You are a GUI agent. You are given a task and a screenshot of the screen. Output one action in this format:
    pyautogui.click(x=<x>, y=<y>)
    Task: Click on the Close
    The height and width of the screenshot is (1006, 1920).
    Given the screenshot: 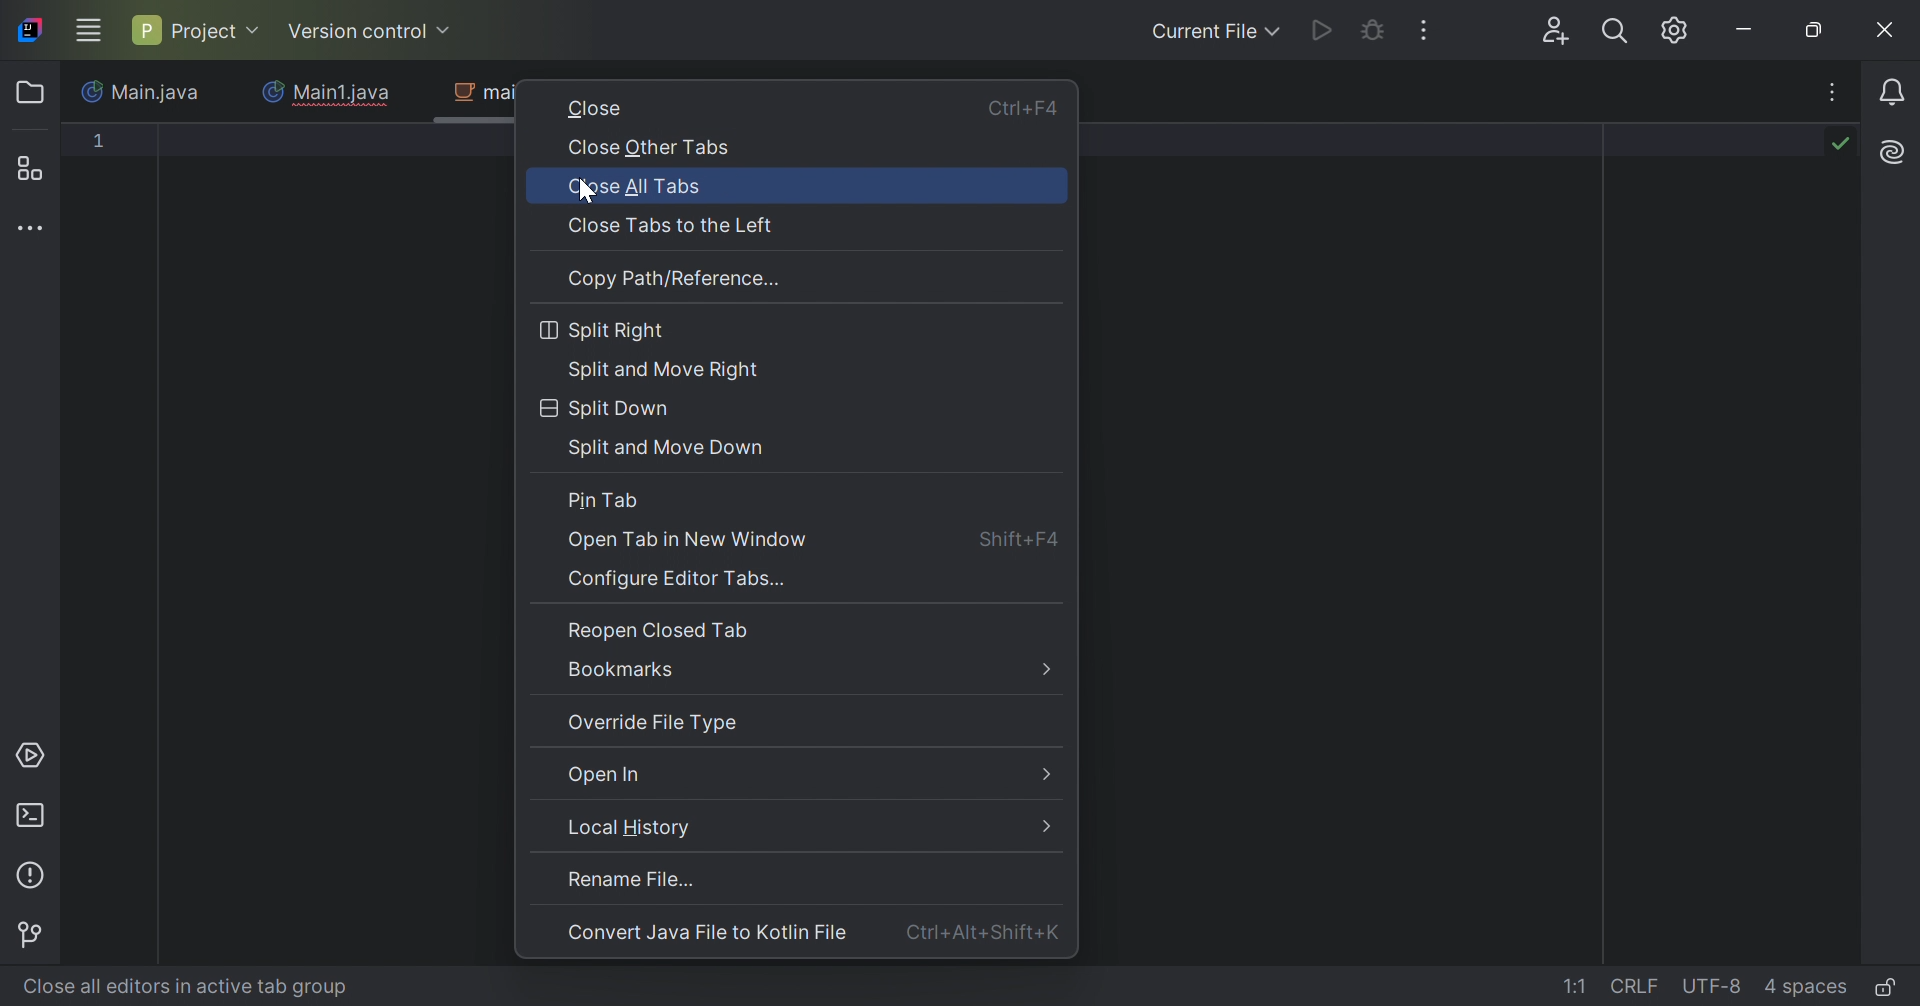 What is the action you would take?
    pyautogui.click(x=597, y=111)
    